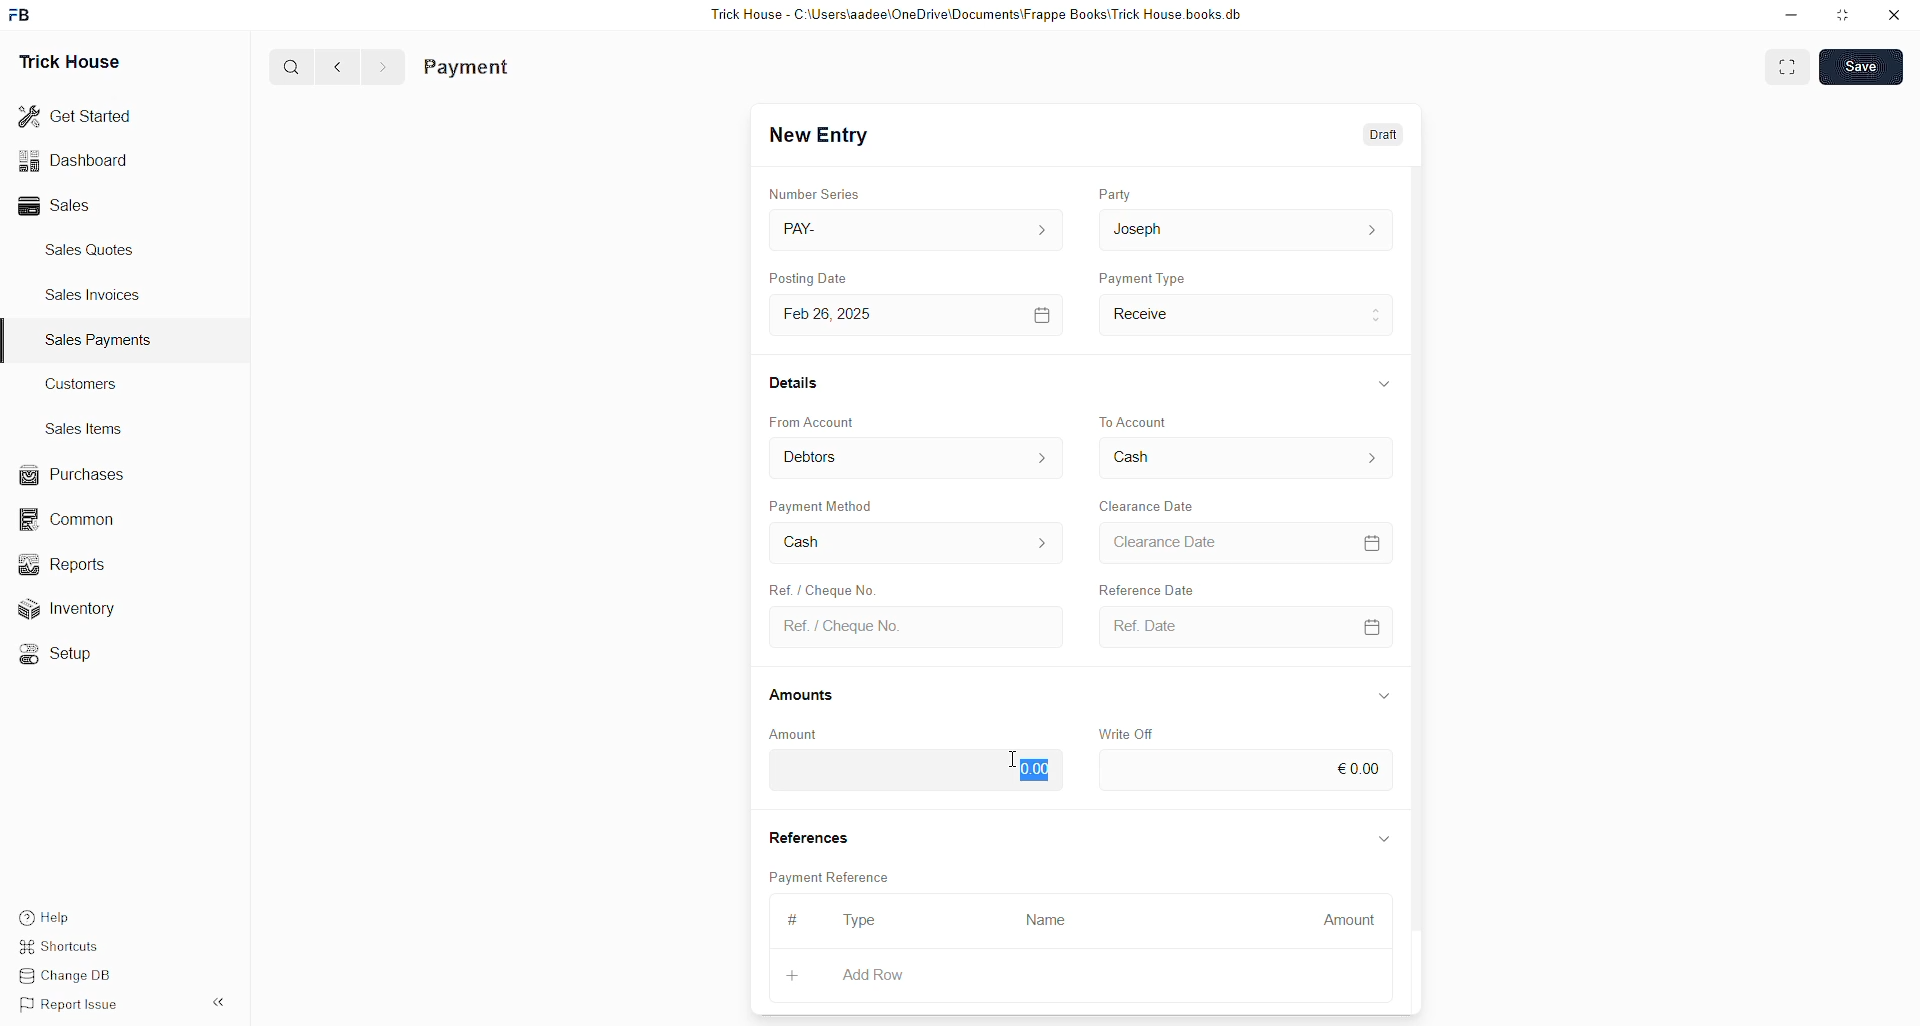  What do you see at coordinates (338, 68) in the screenshot?
I see `Back` at bounding box center [338, 68].